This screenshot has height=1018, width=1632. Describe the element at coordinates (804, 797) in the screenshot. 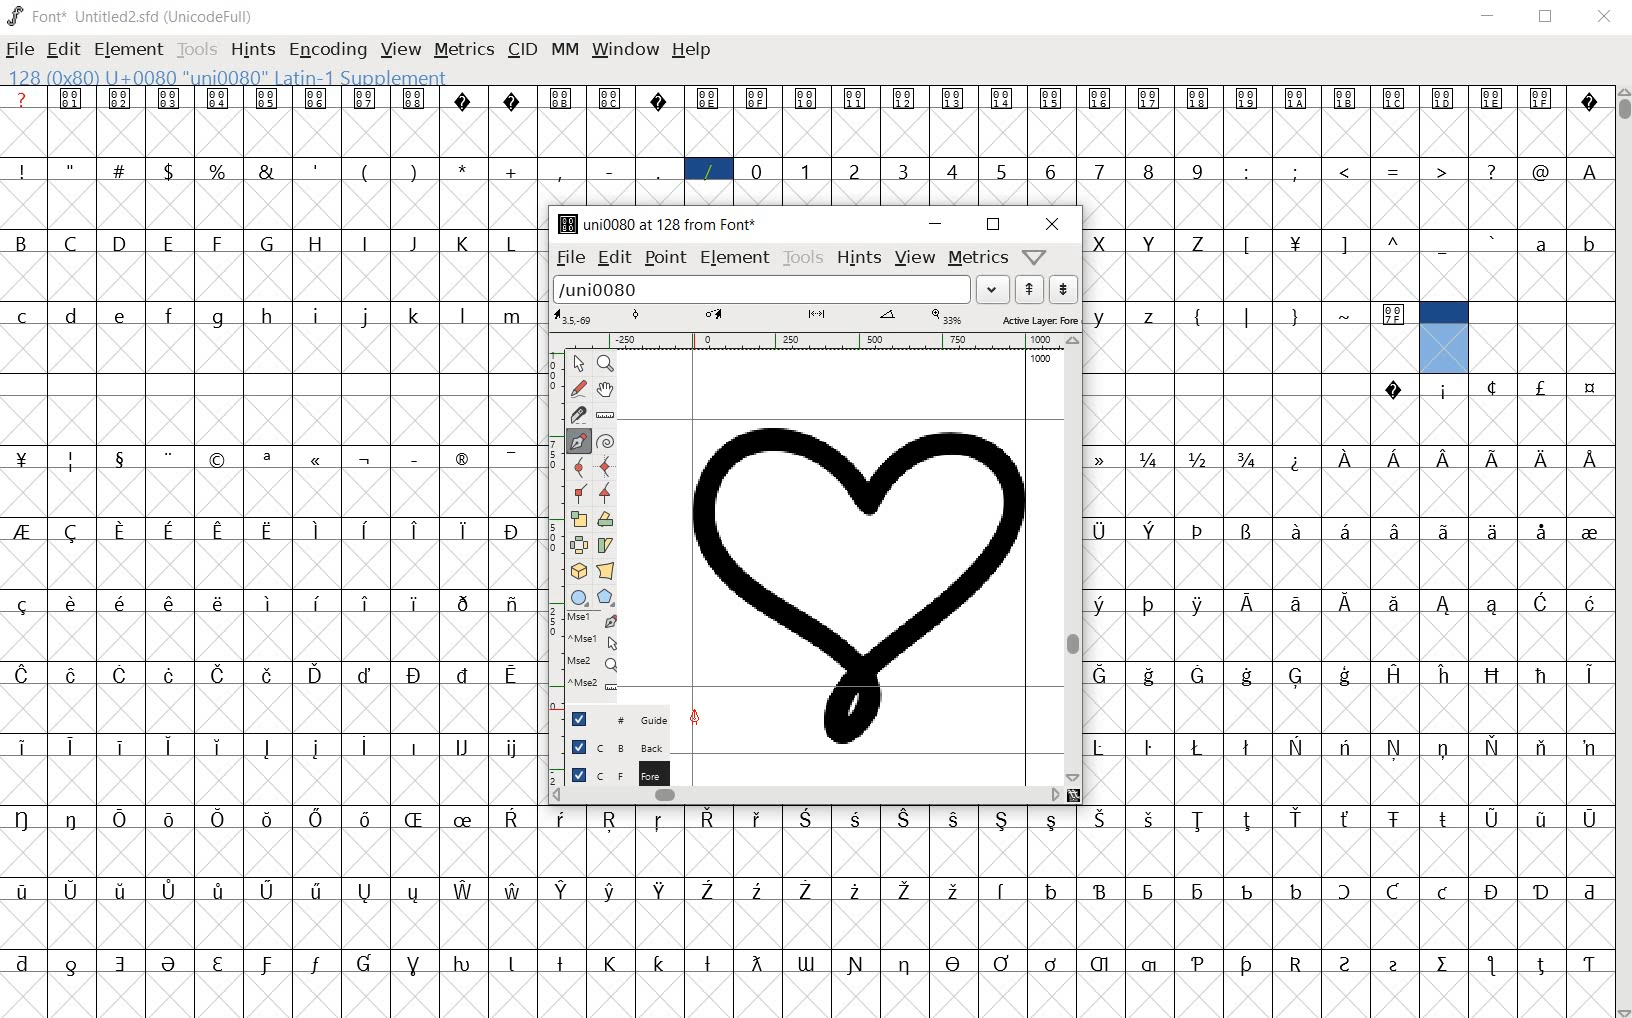

I see `scrollbar` at that location.